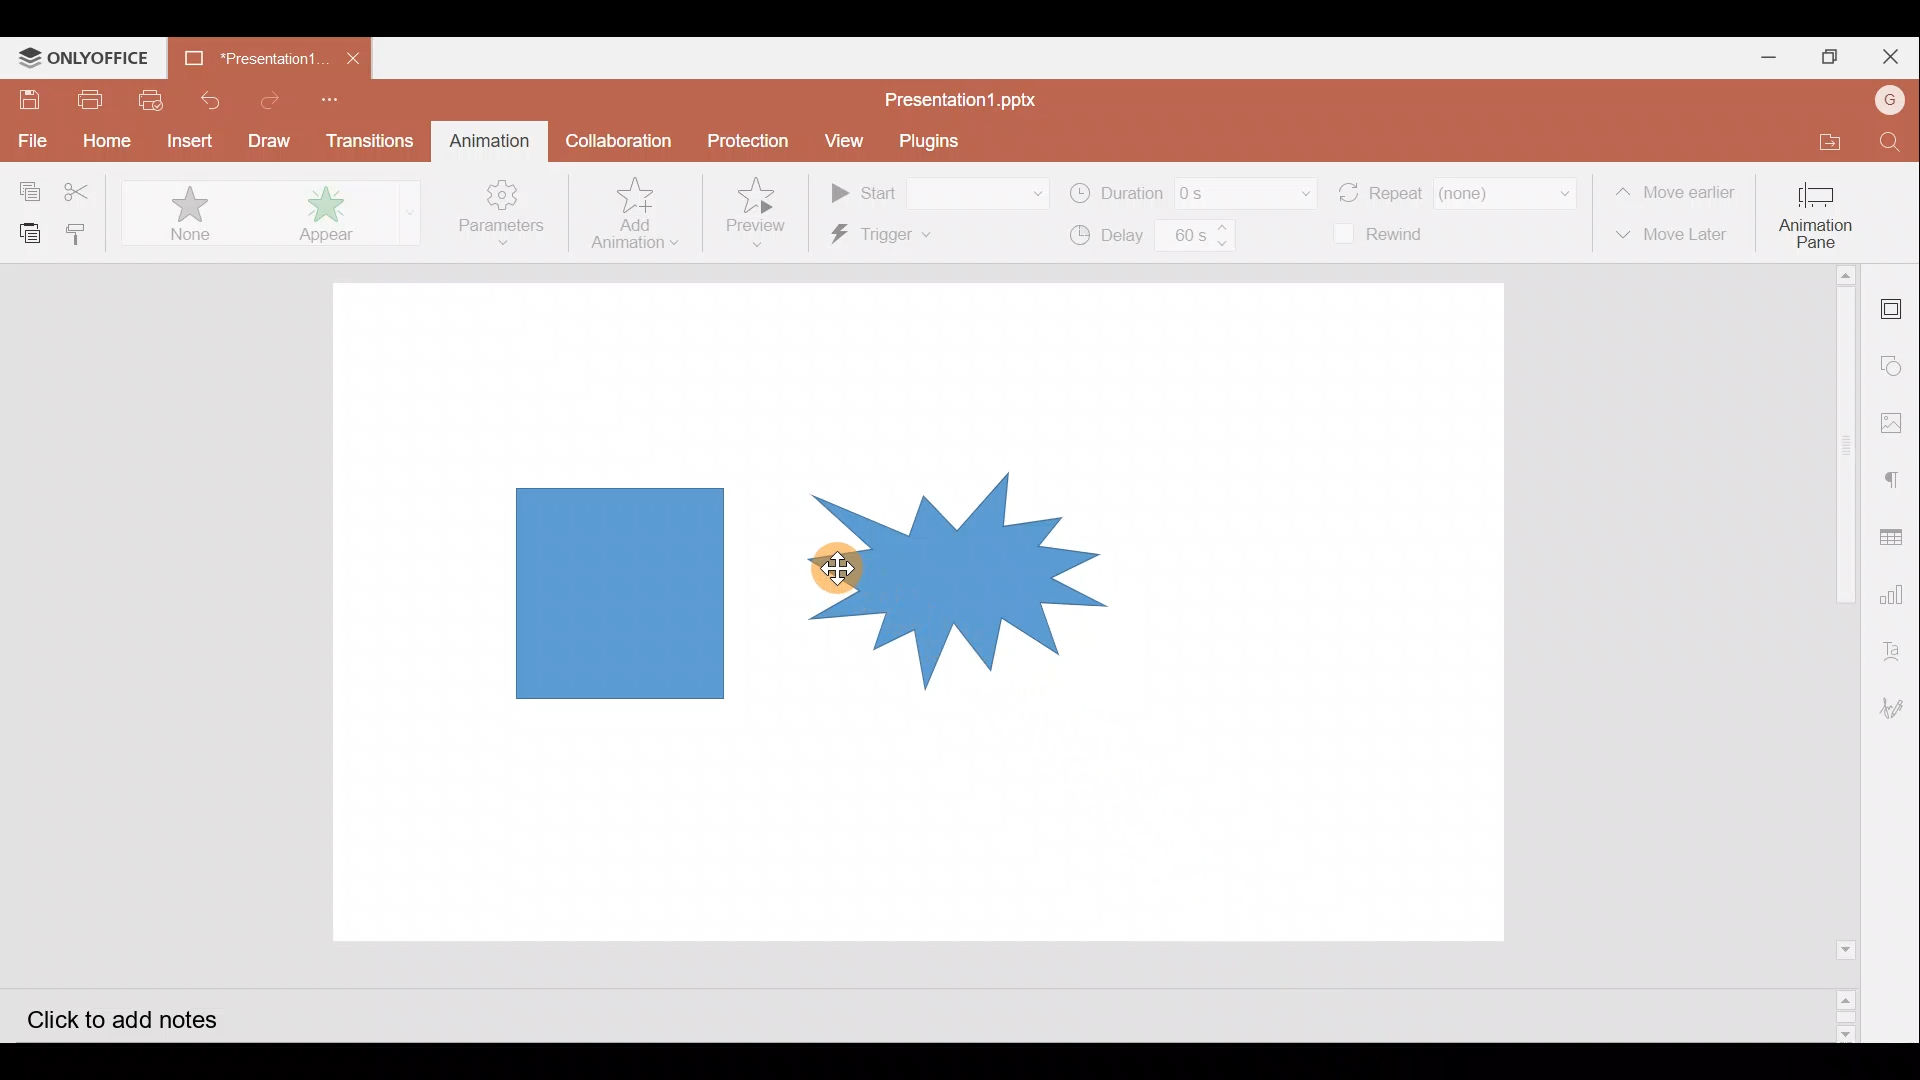  Describe the element at coordinates (270, 97) in the screenshot. I see `Redo` at that location.